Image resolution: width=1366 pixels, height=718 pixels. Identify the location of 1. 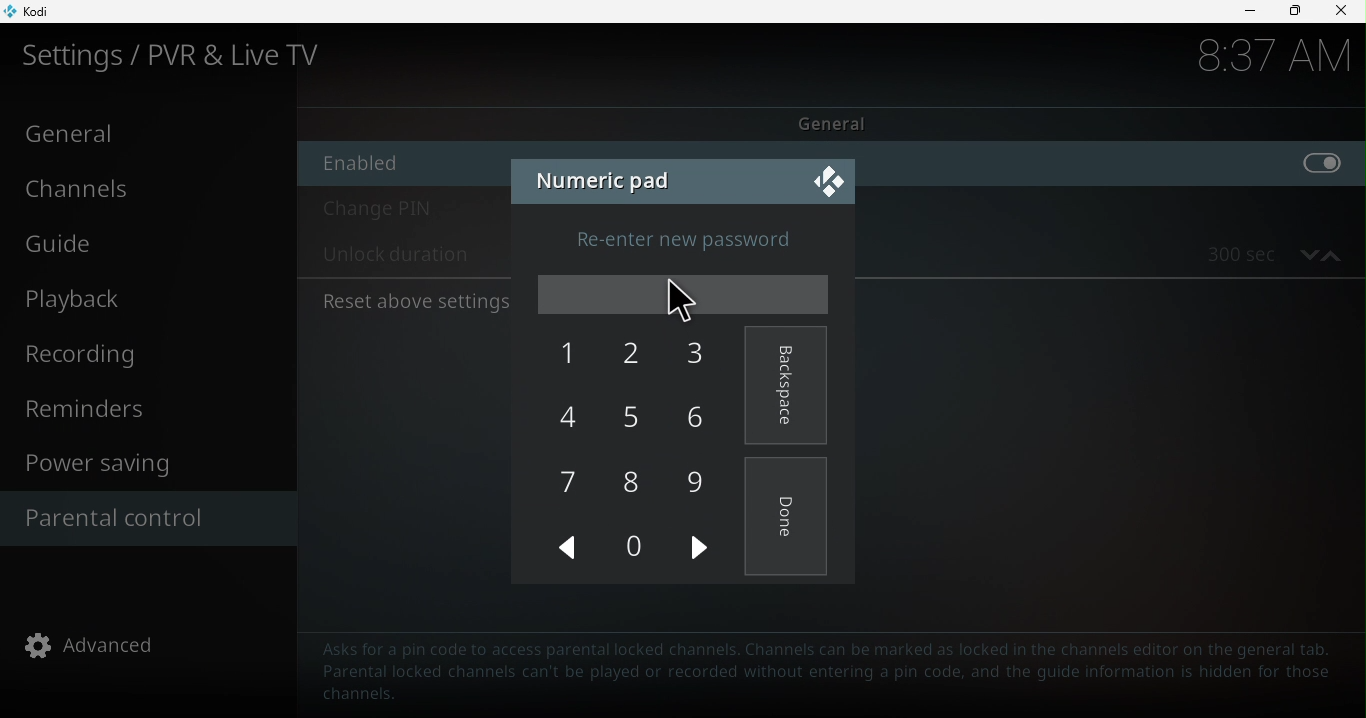
(571, 354).